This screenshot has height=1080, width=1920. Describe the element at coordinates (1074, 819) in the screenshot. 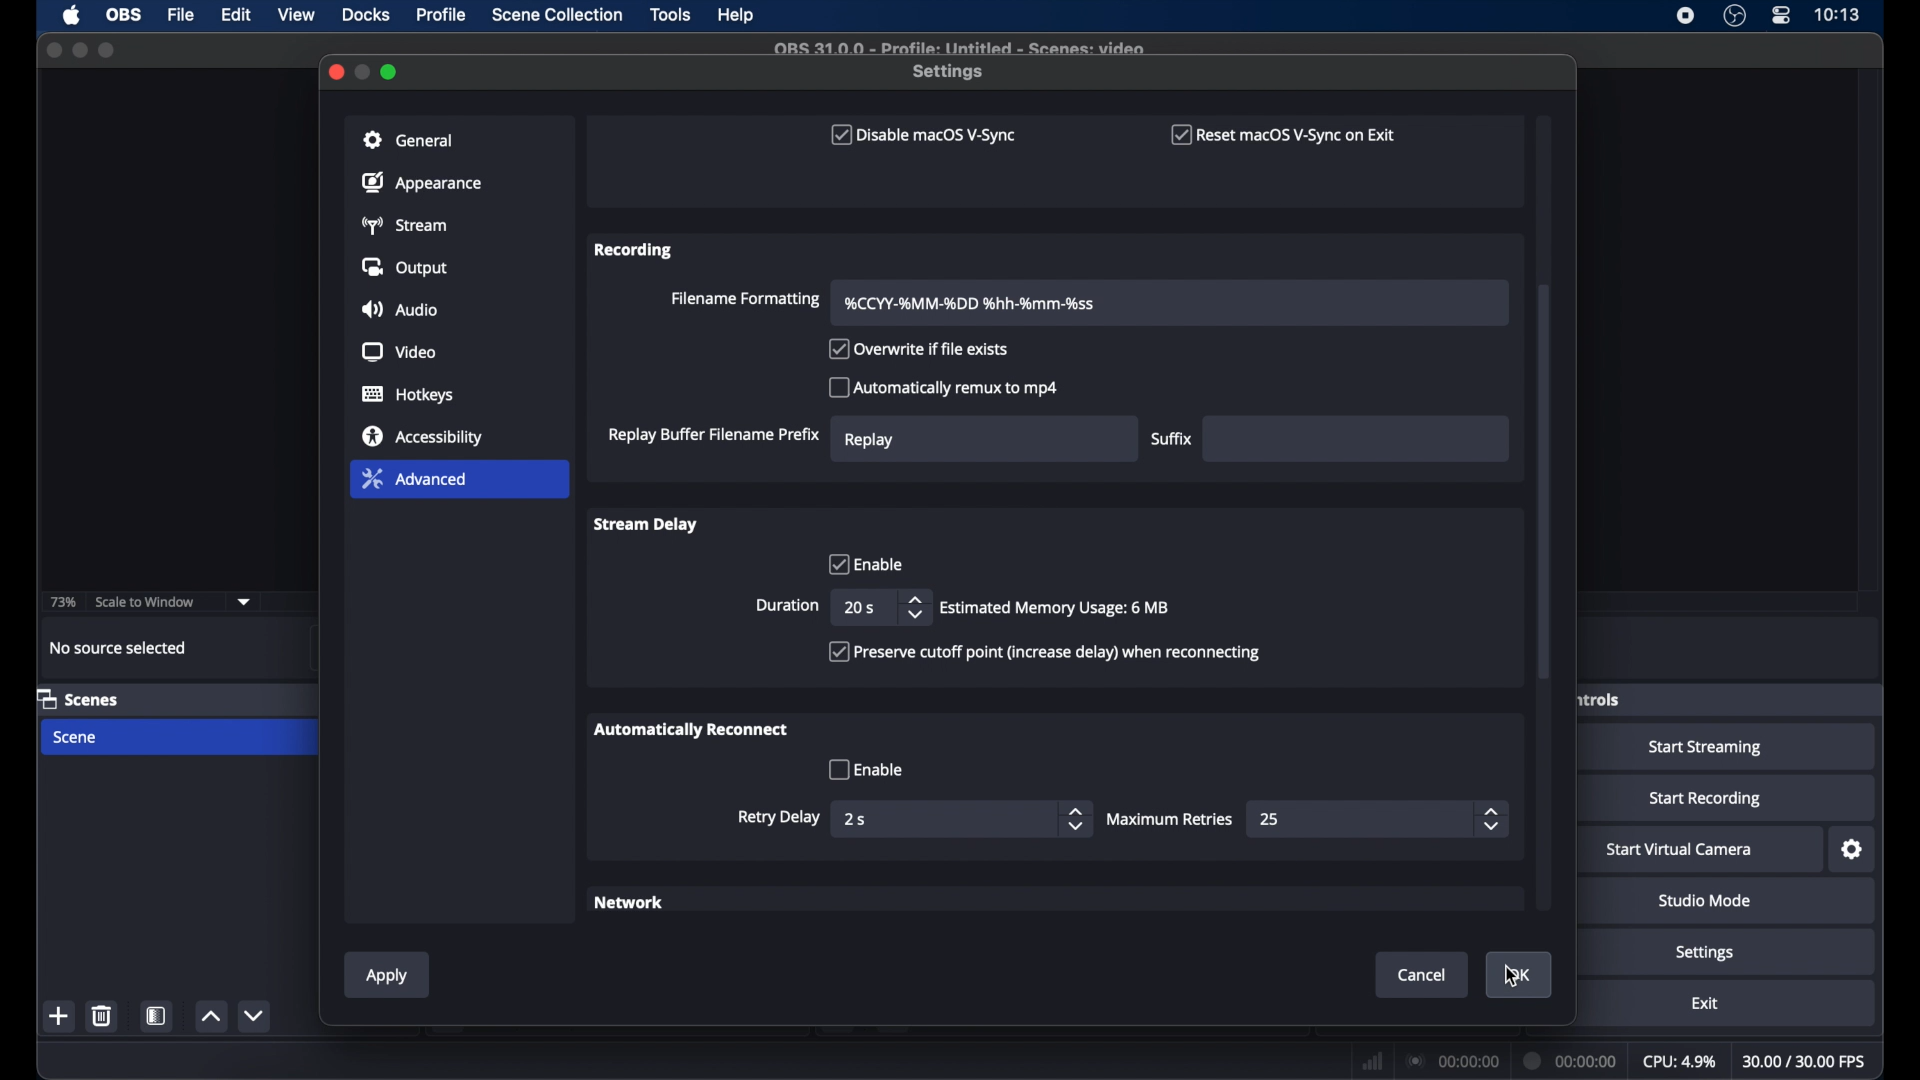

I see `stepper buttons` at that location.